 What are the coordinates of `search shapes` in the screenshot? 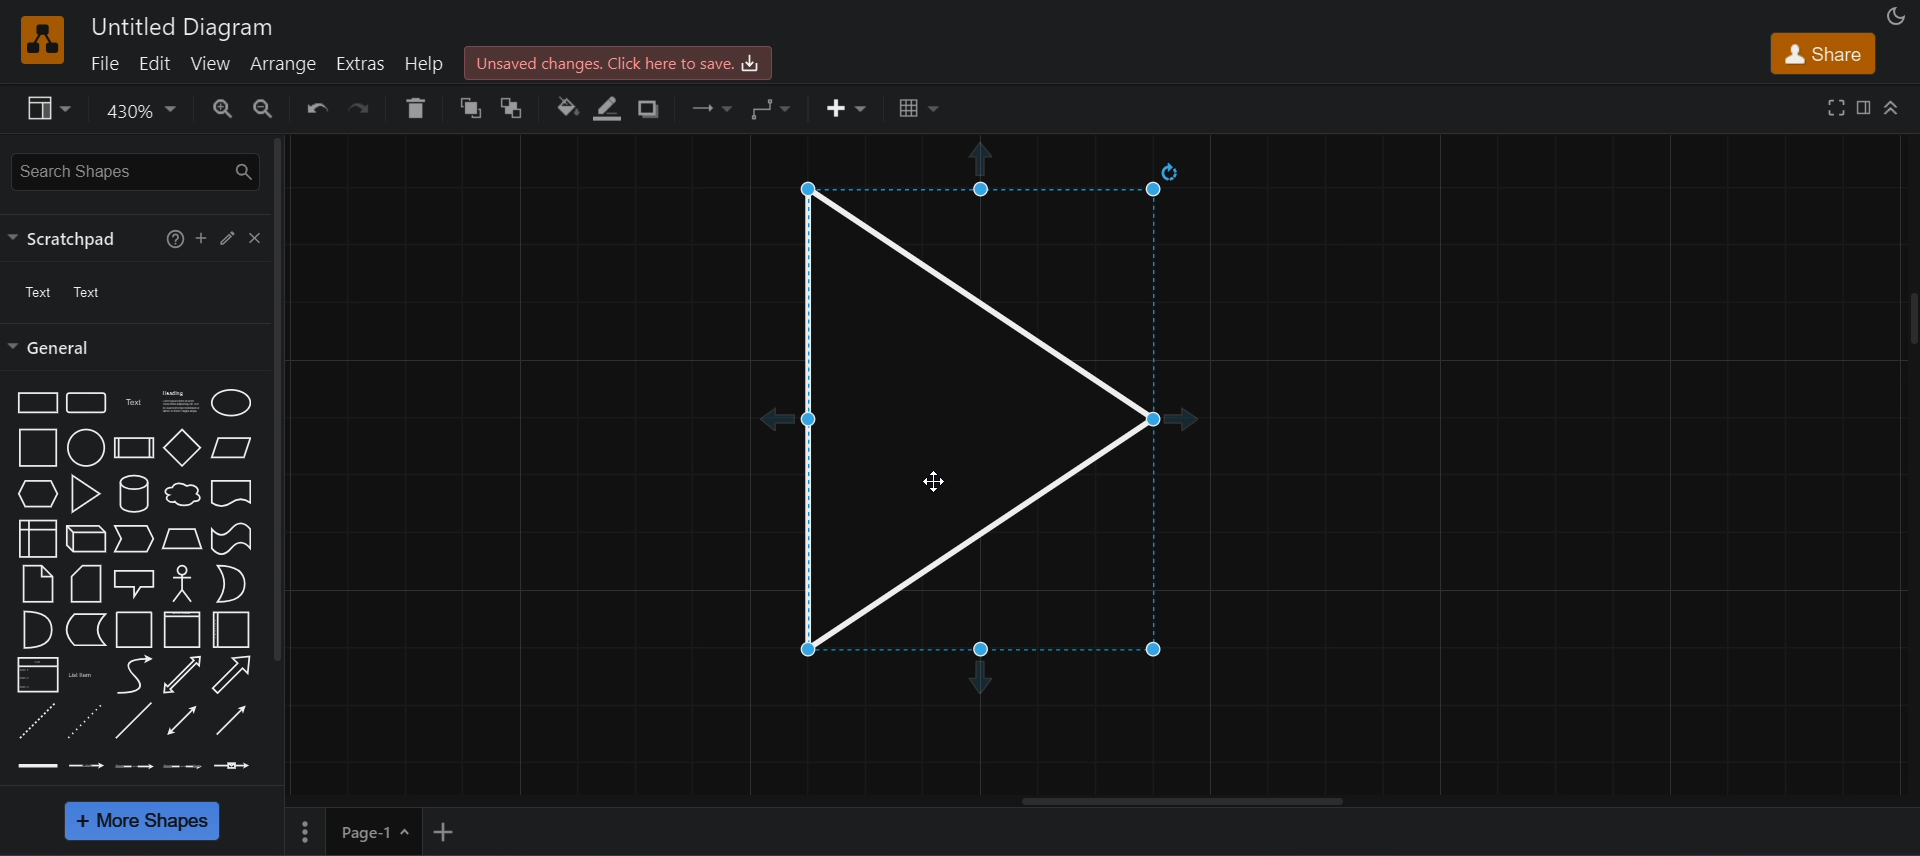 It's located at (138, 172).